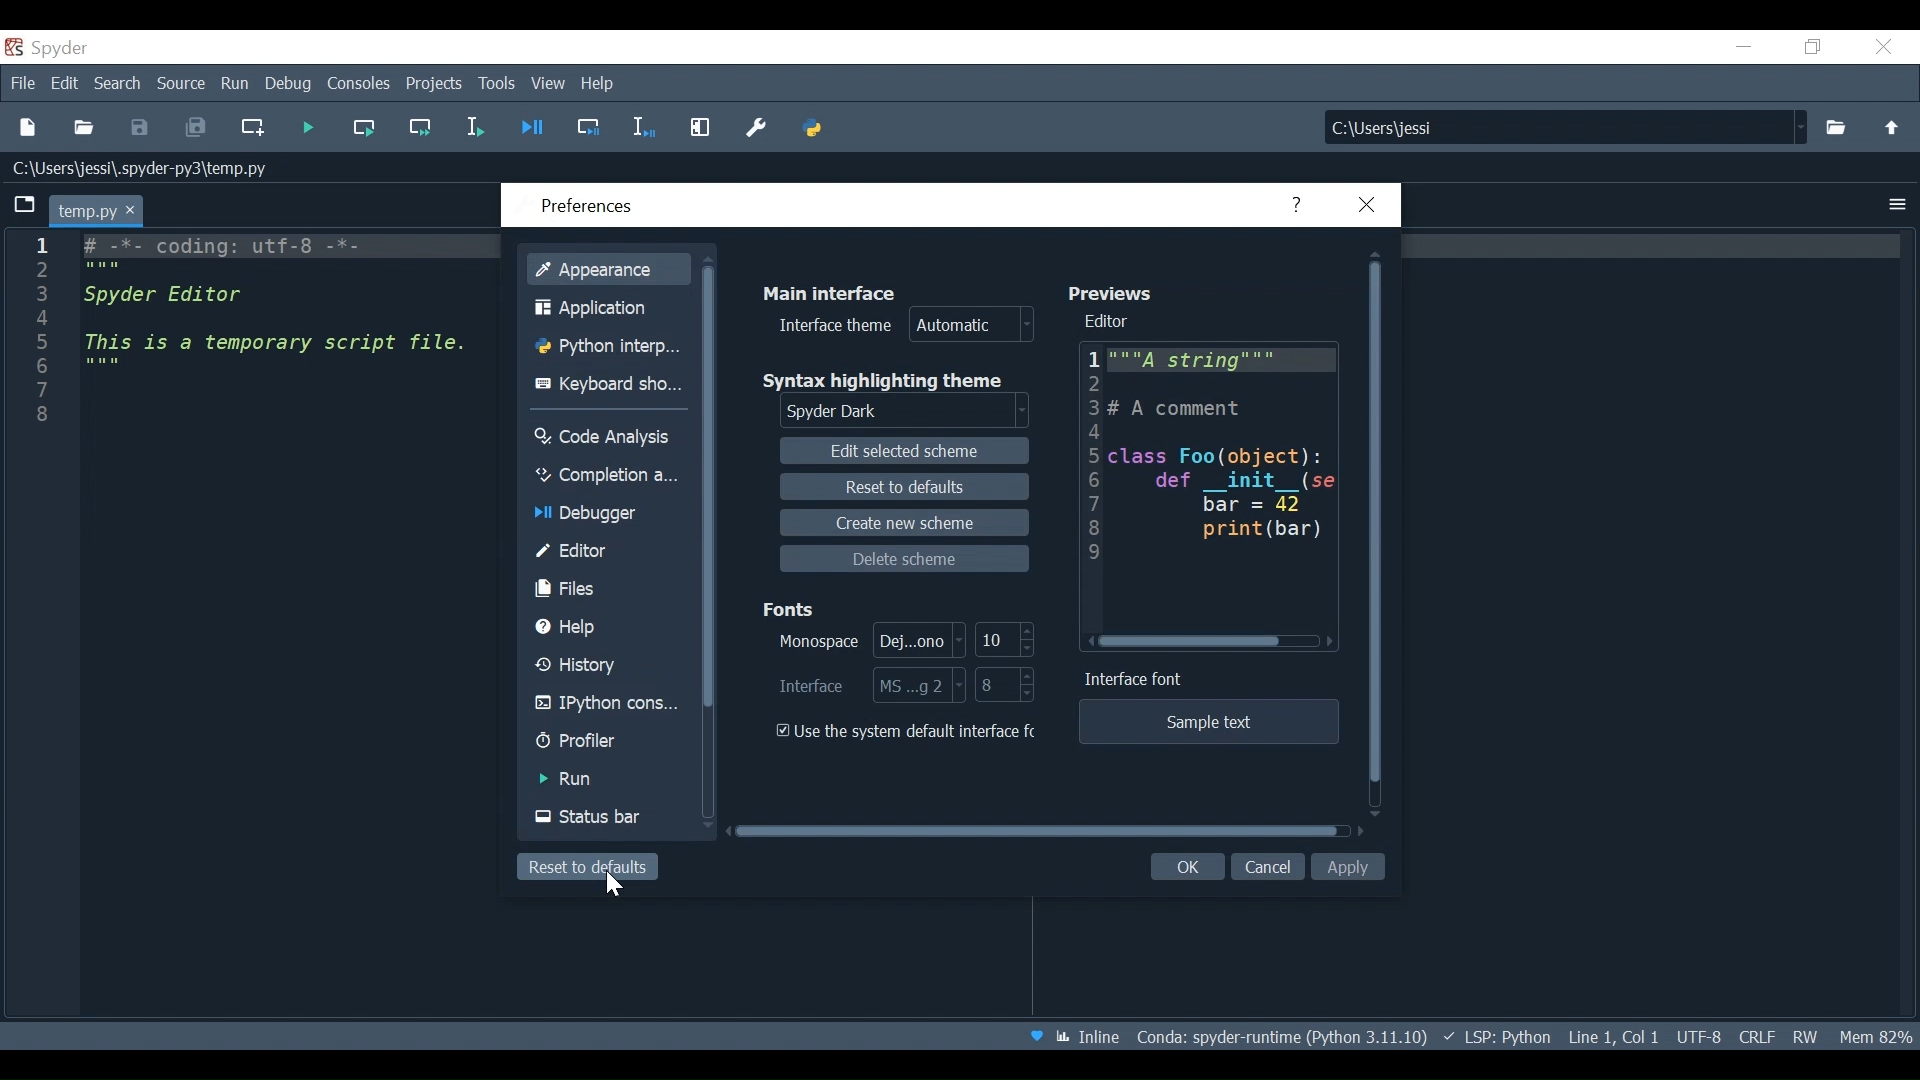 Image resolution: width=1920 pixels, height=1080 pixels. I want to click on Interface fonts, so click(866, 685).